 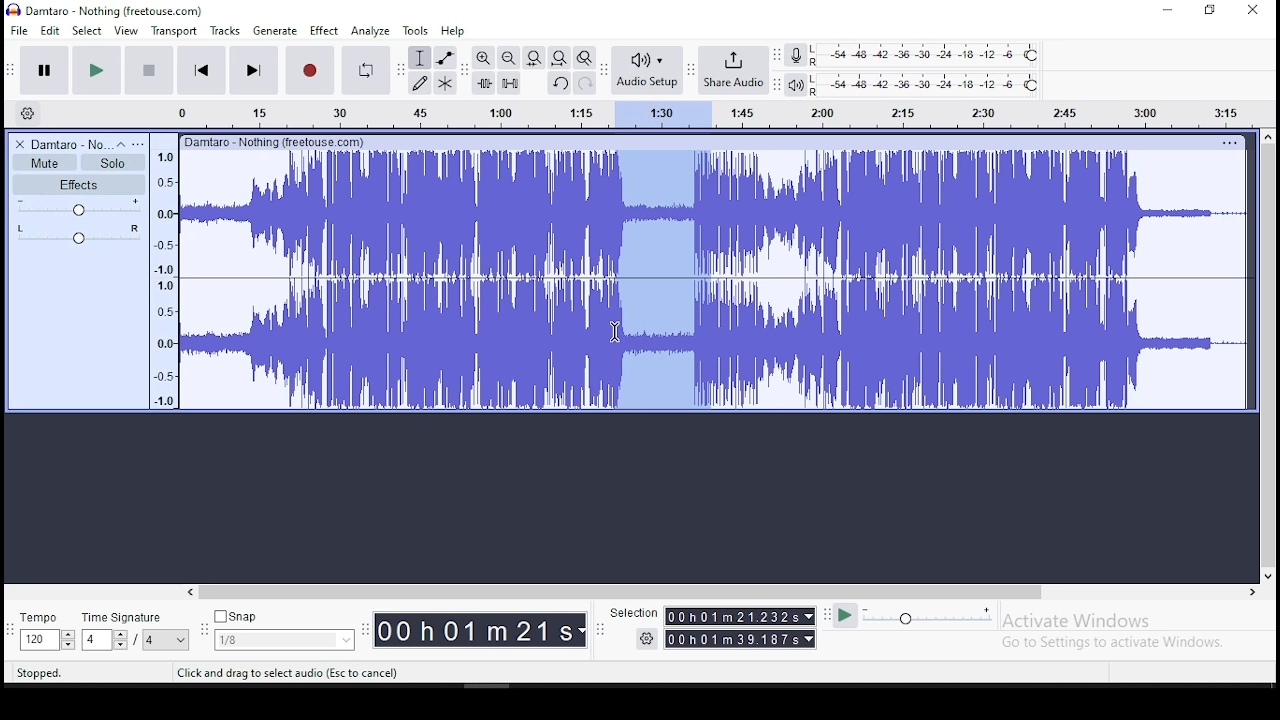 I want to click on drop down, so click(x=182, y=640).